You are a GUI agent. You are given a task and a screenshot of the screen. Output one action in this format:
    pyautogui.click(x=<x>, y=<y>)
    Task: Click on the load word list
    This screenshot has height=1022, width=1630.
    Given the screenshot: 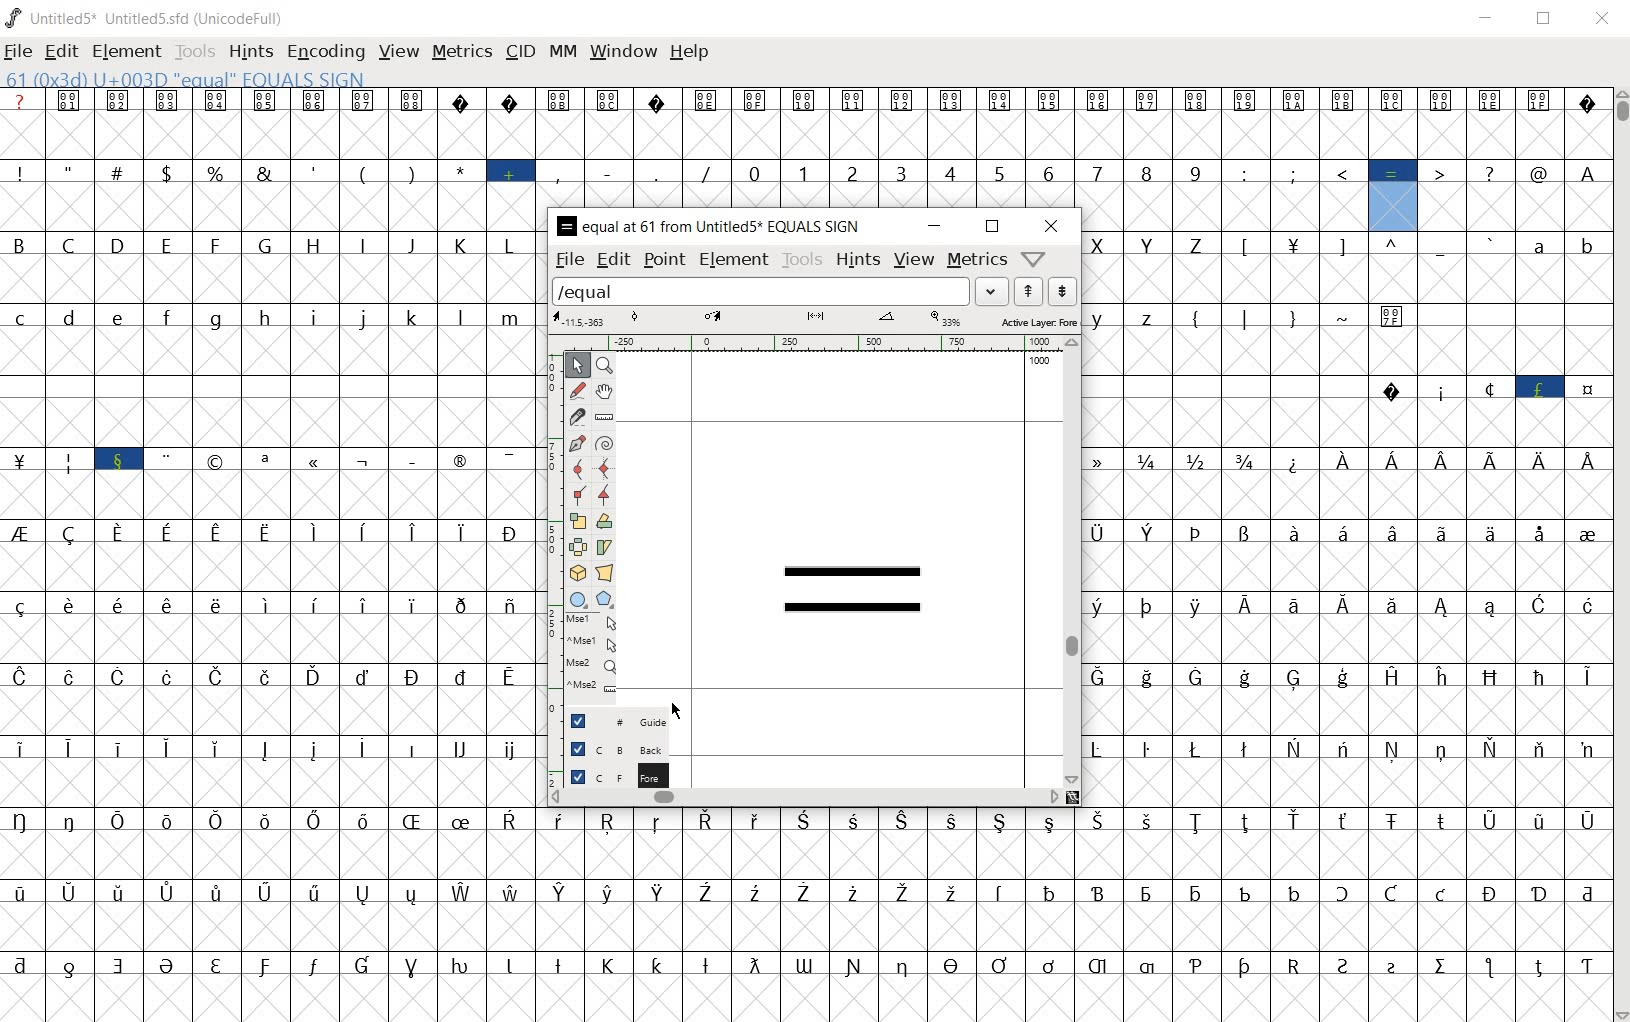 What is the action you would take?
    pyautogui.click(x=779, y=292)
    